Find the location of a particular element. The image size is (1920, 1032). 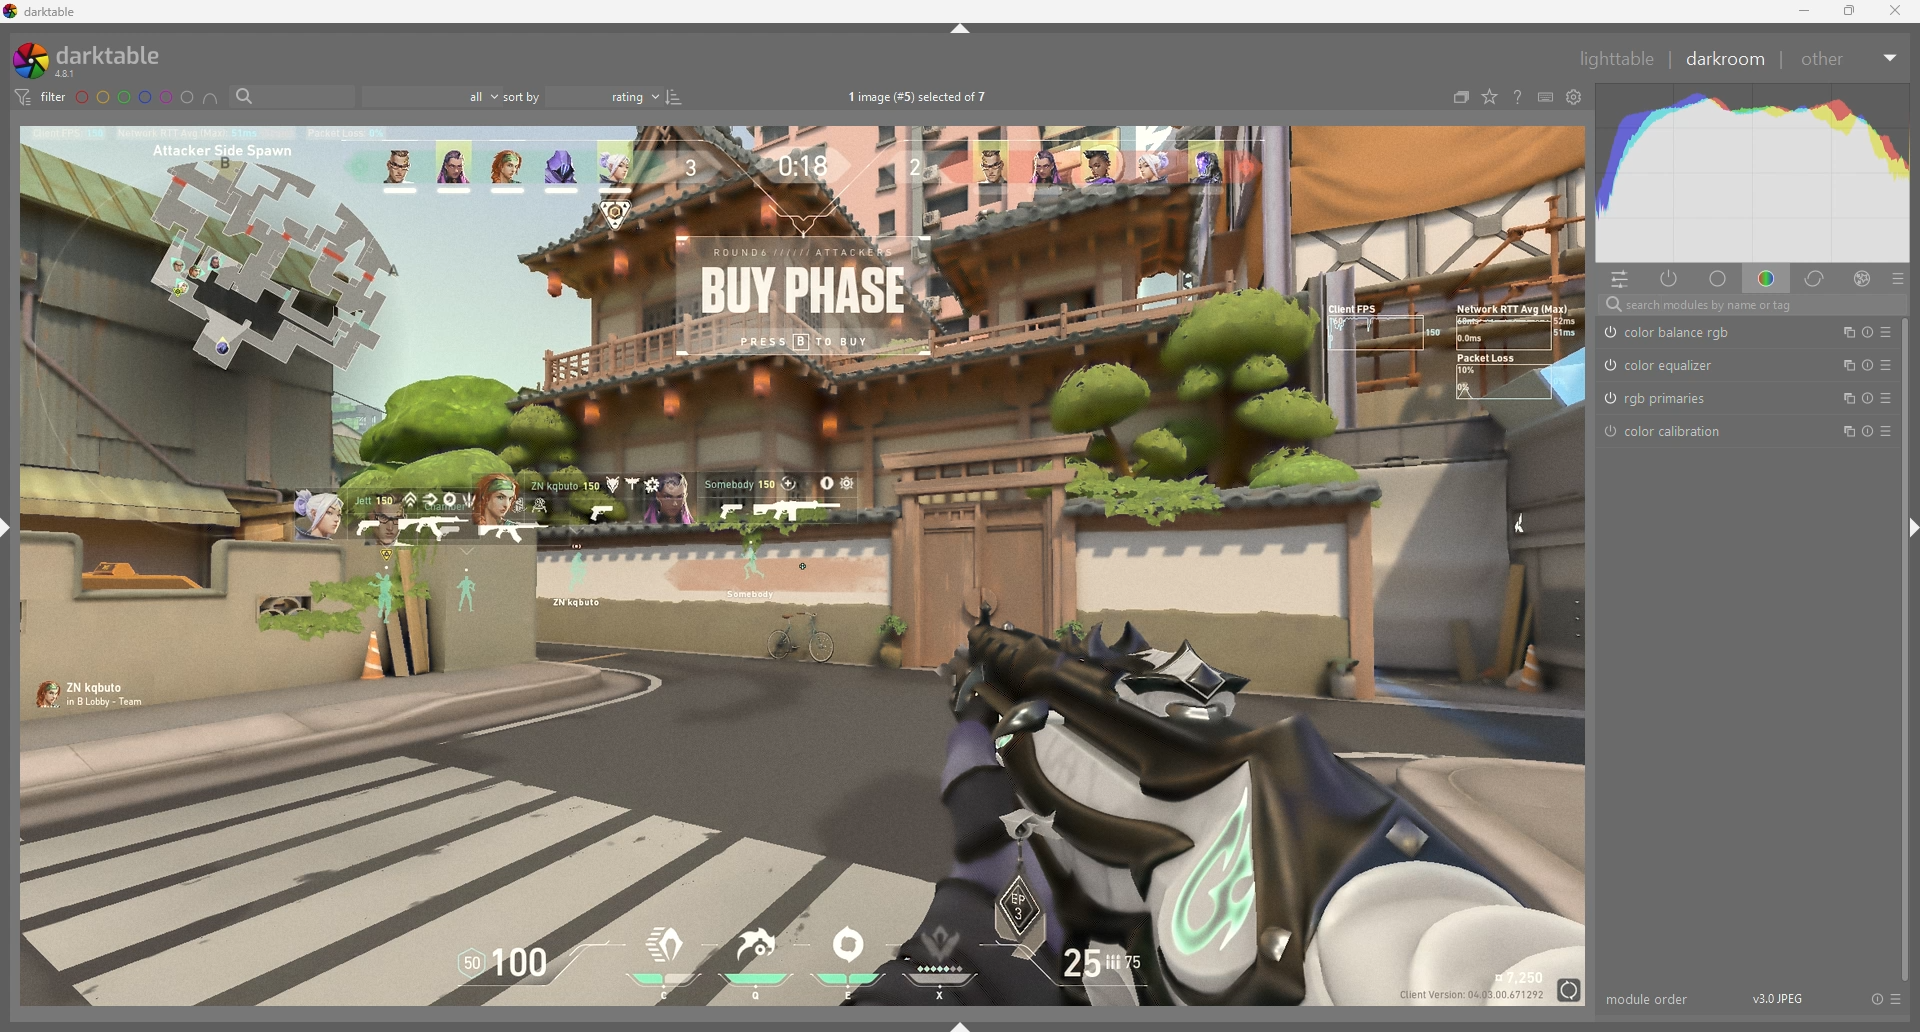

quick access panel is located at coordinates (1619, 281).